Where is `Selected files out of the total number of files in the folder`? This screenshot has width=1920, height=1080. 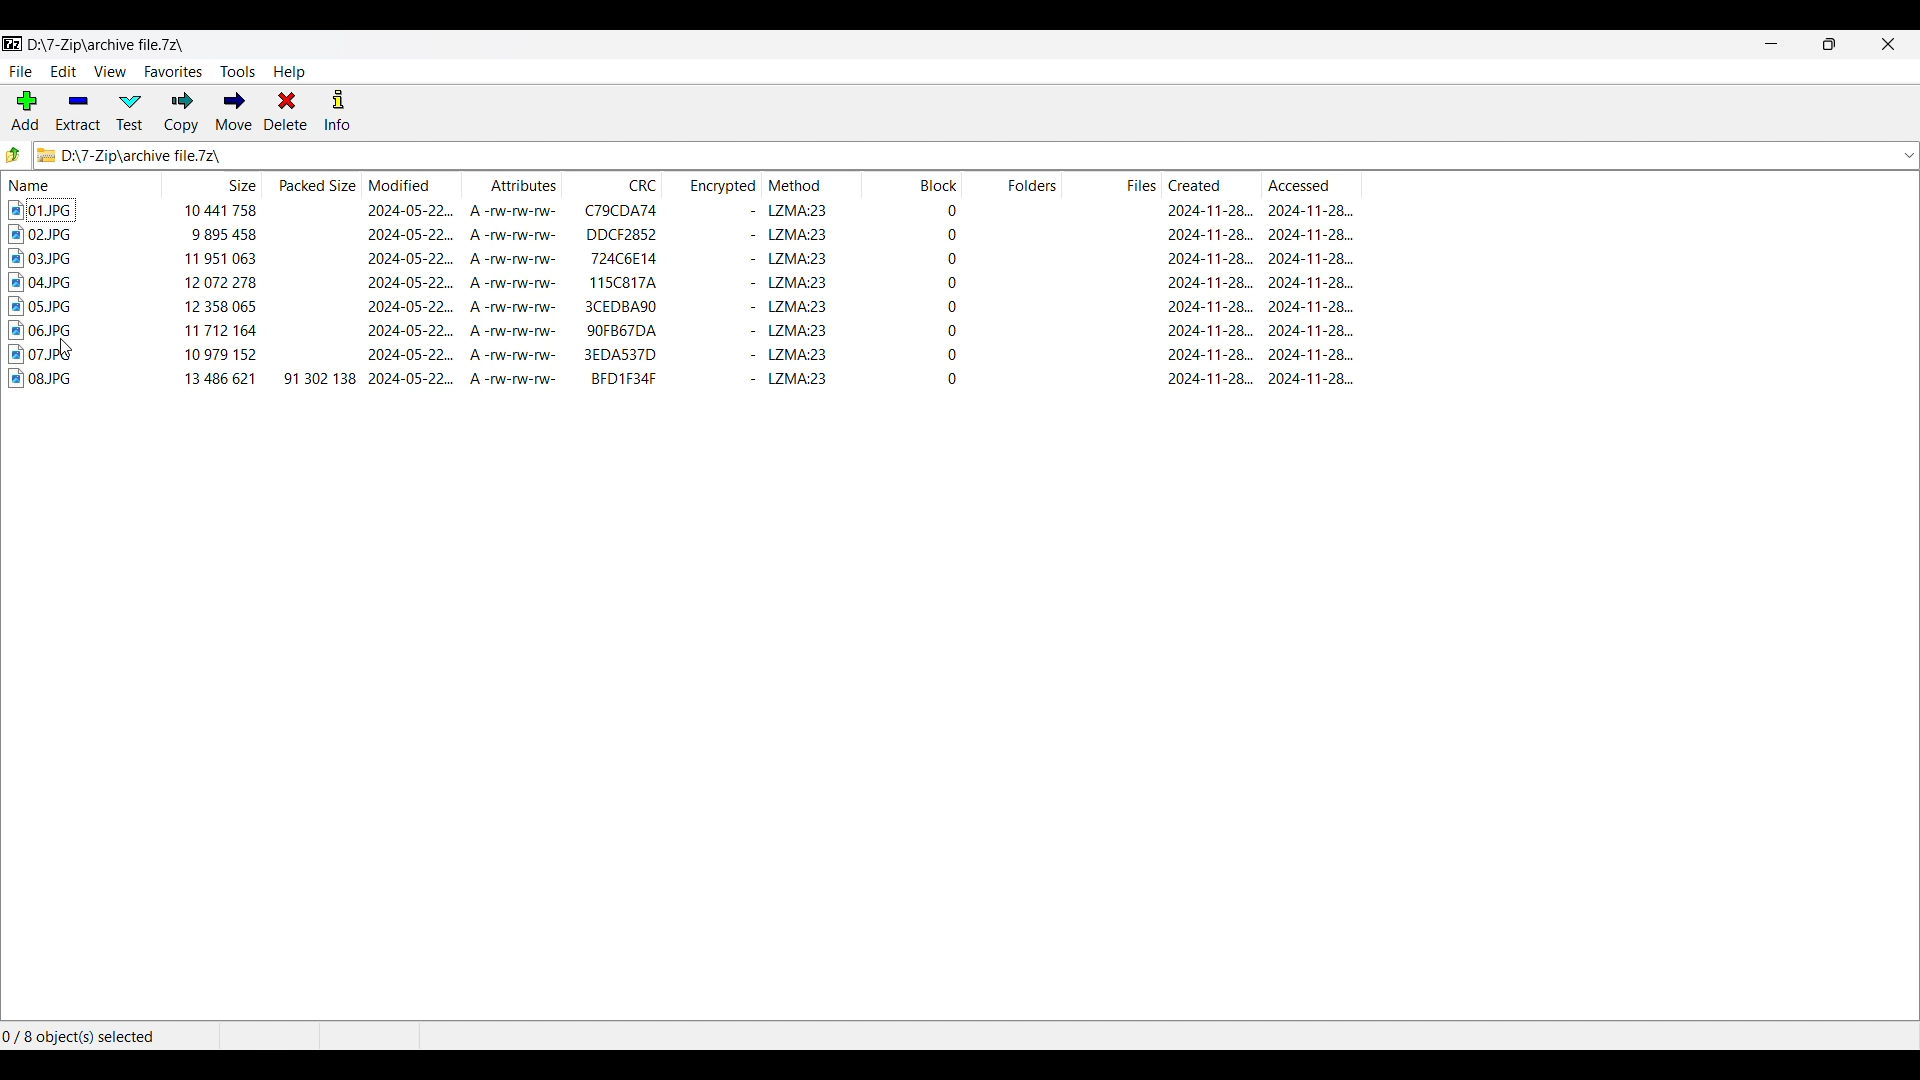
Selected files out of the total number of files in the folder is located at coordinates (86, 1037).